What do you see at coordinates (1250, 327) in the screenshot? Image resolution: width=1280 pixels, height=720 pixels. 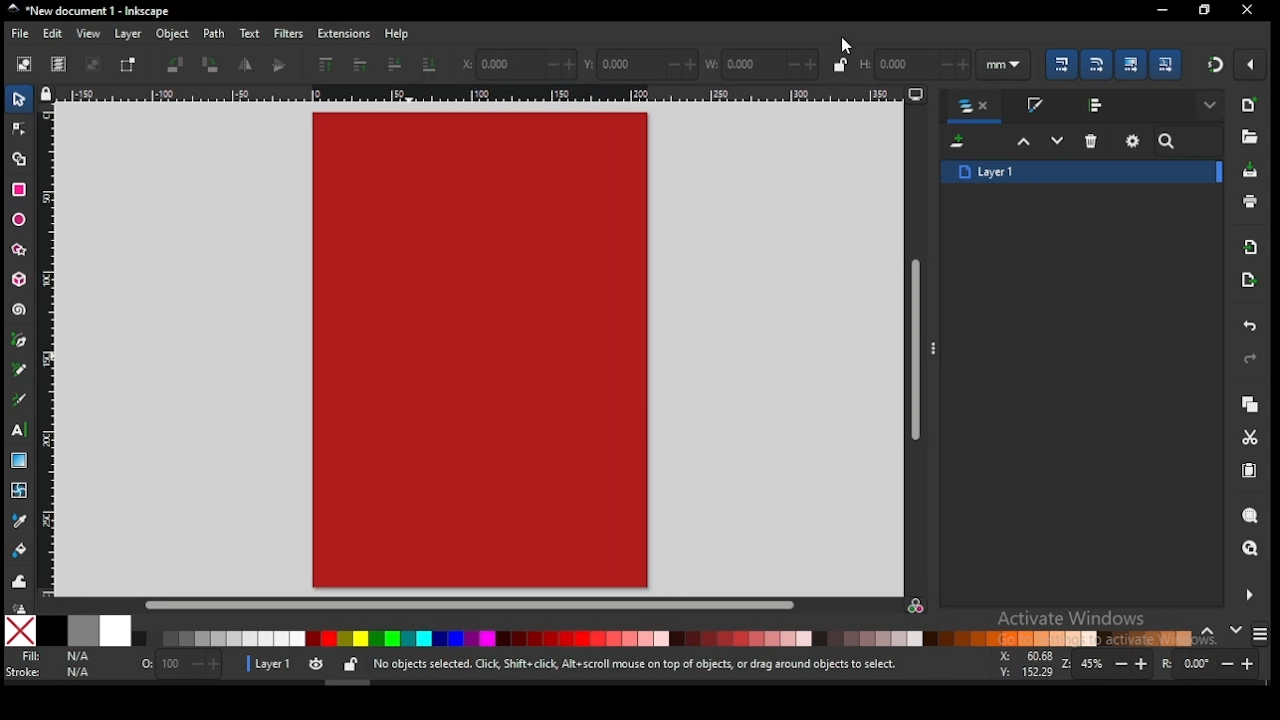 I see `undo` at bounding box center [1250, 327].